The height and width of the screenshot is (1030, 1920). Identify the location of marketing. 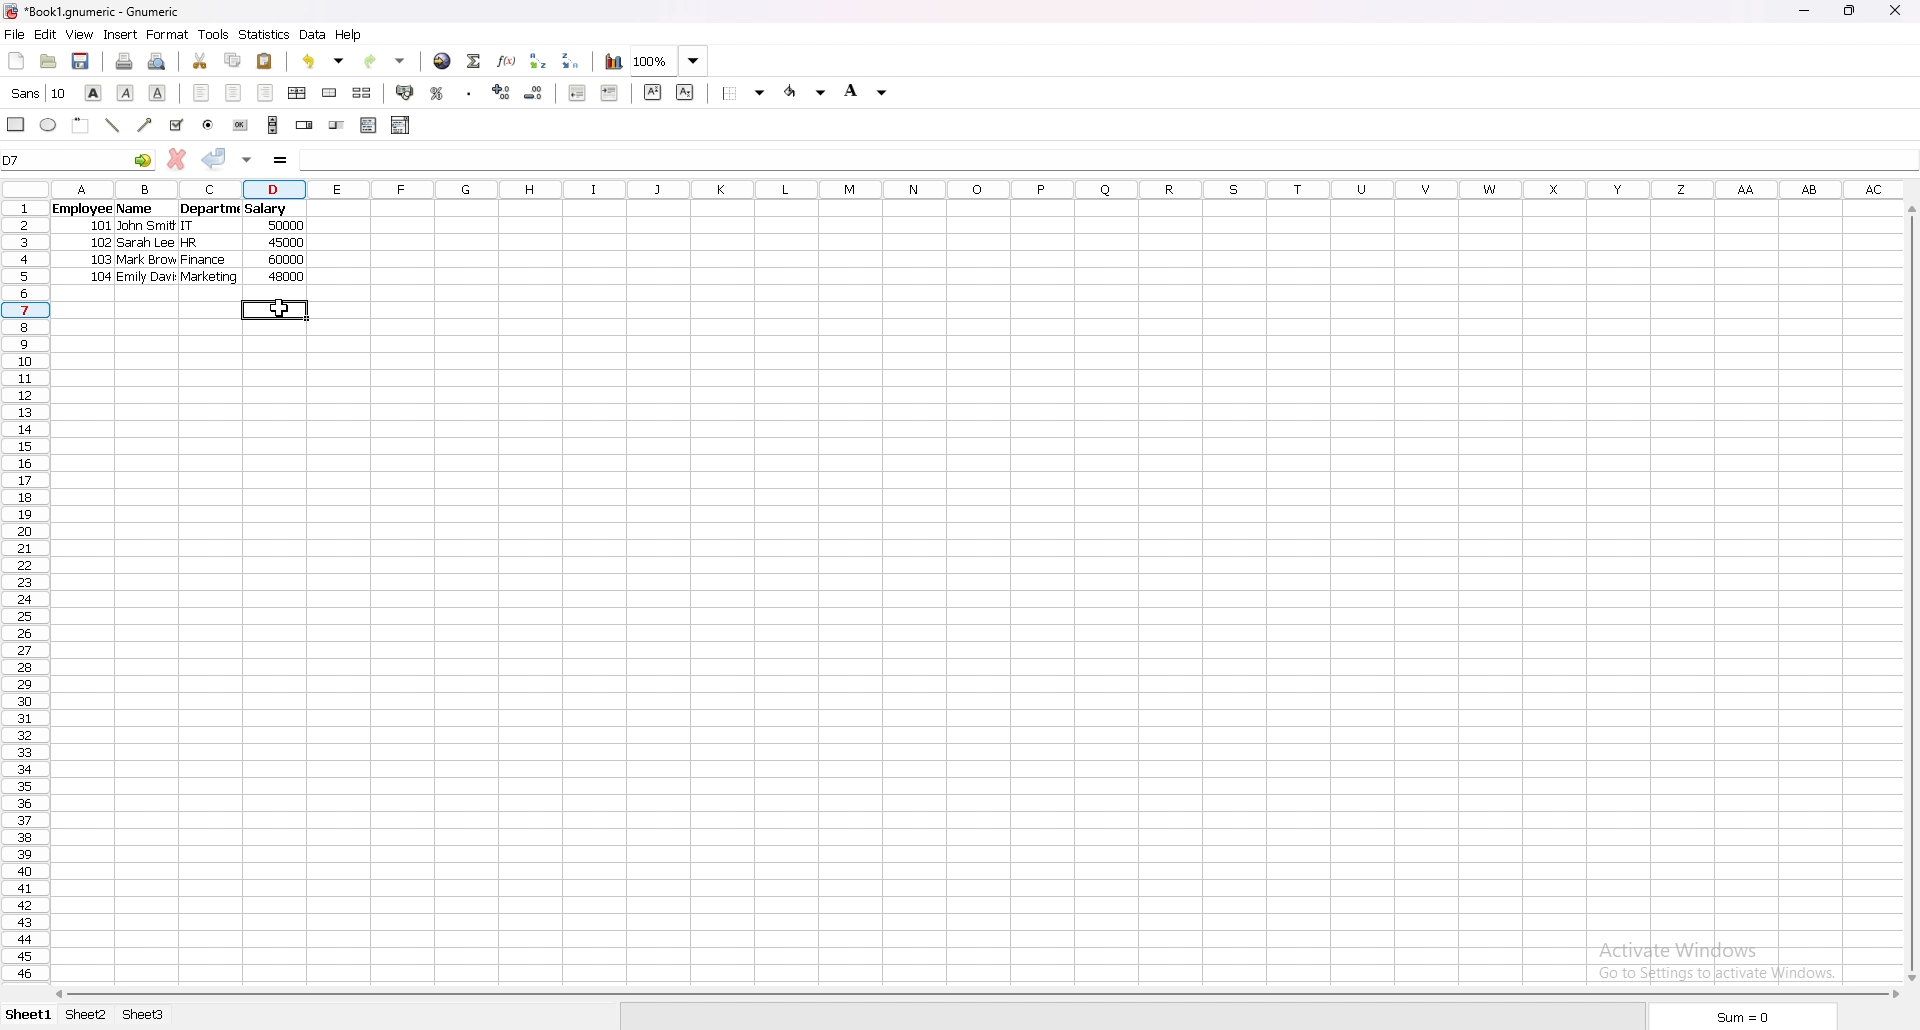
(208, 279).